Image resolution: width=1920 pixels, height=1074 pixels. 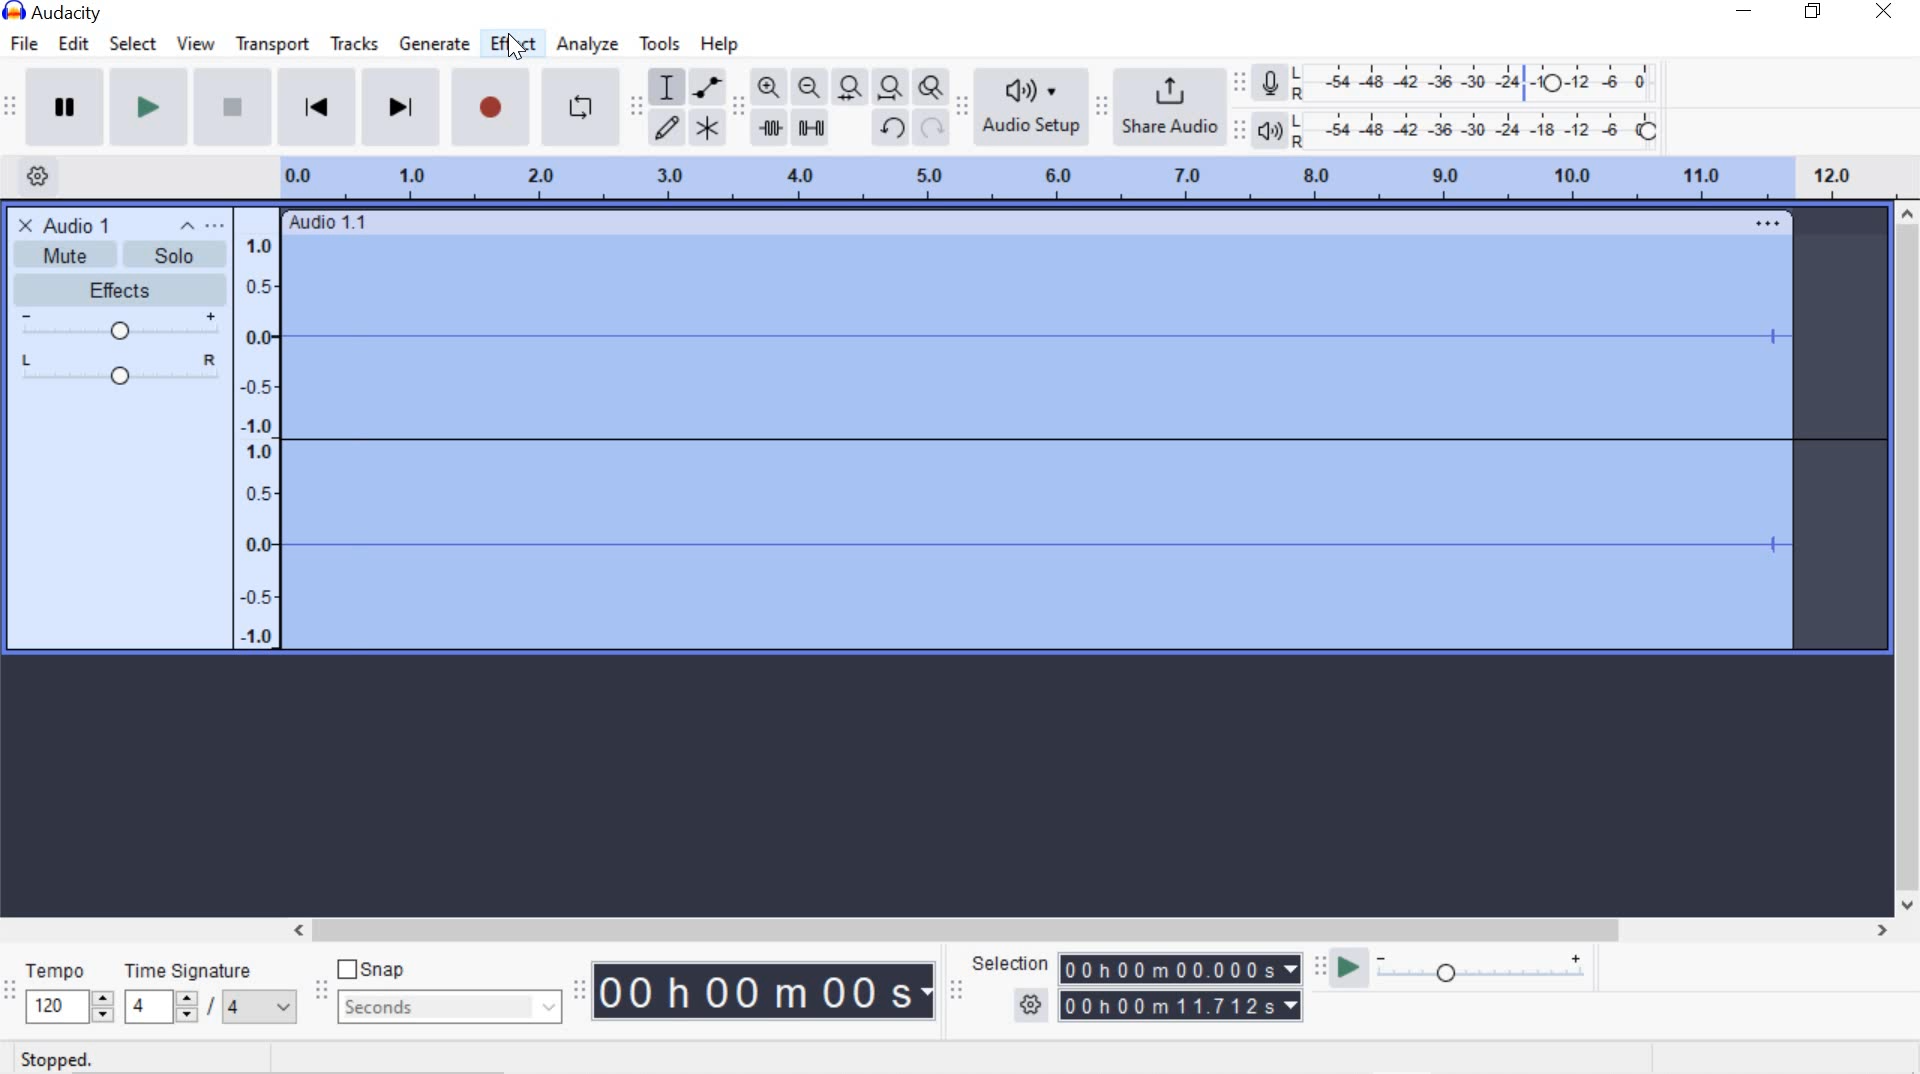 What do you see at coordinates (768, 86) in the screenshot?
I see `Zoom In` at bounding box center [768, 86].